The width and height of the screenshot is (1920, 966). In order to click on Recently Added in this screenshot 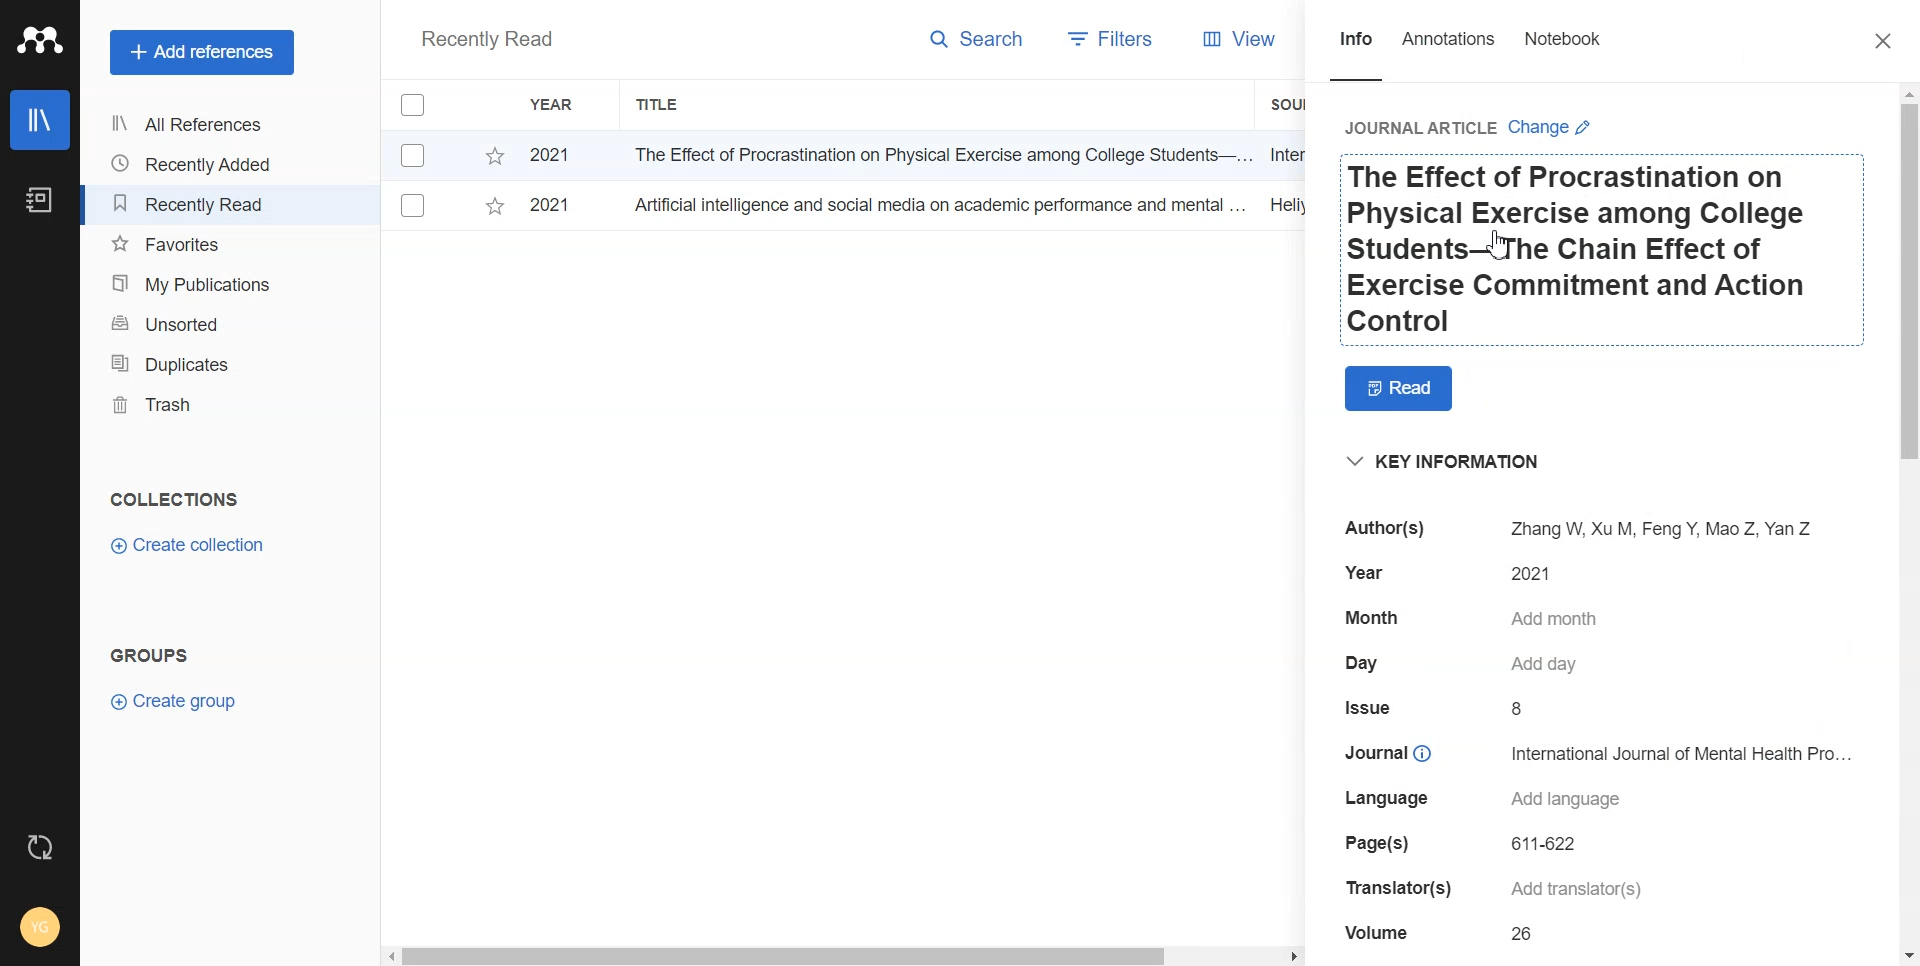, I will do `click(195, 164)`.